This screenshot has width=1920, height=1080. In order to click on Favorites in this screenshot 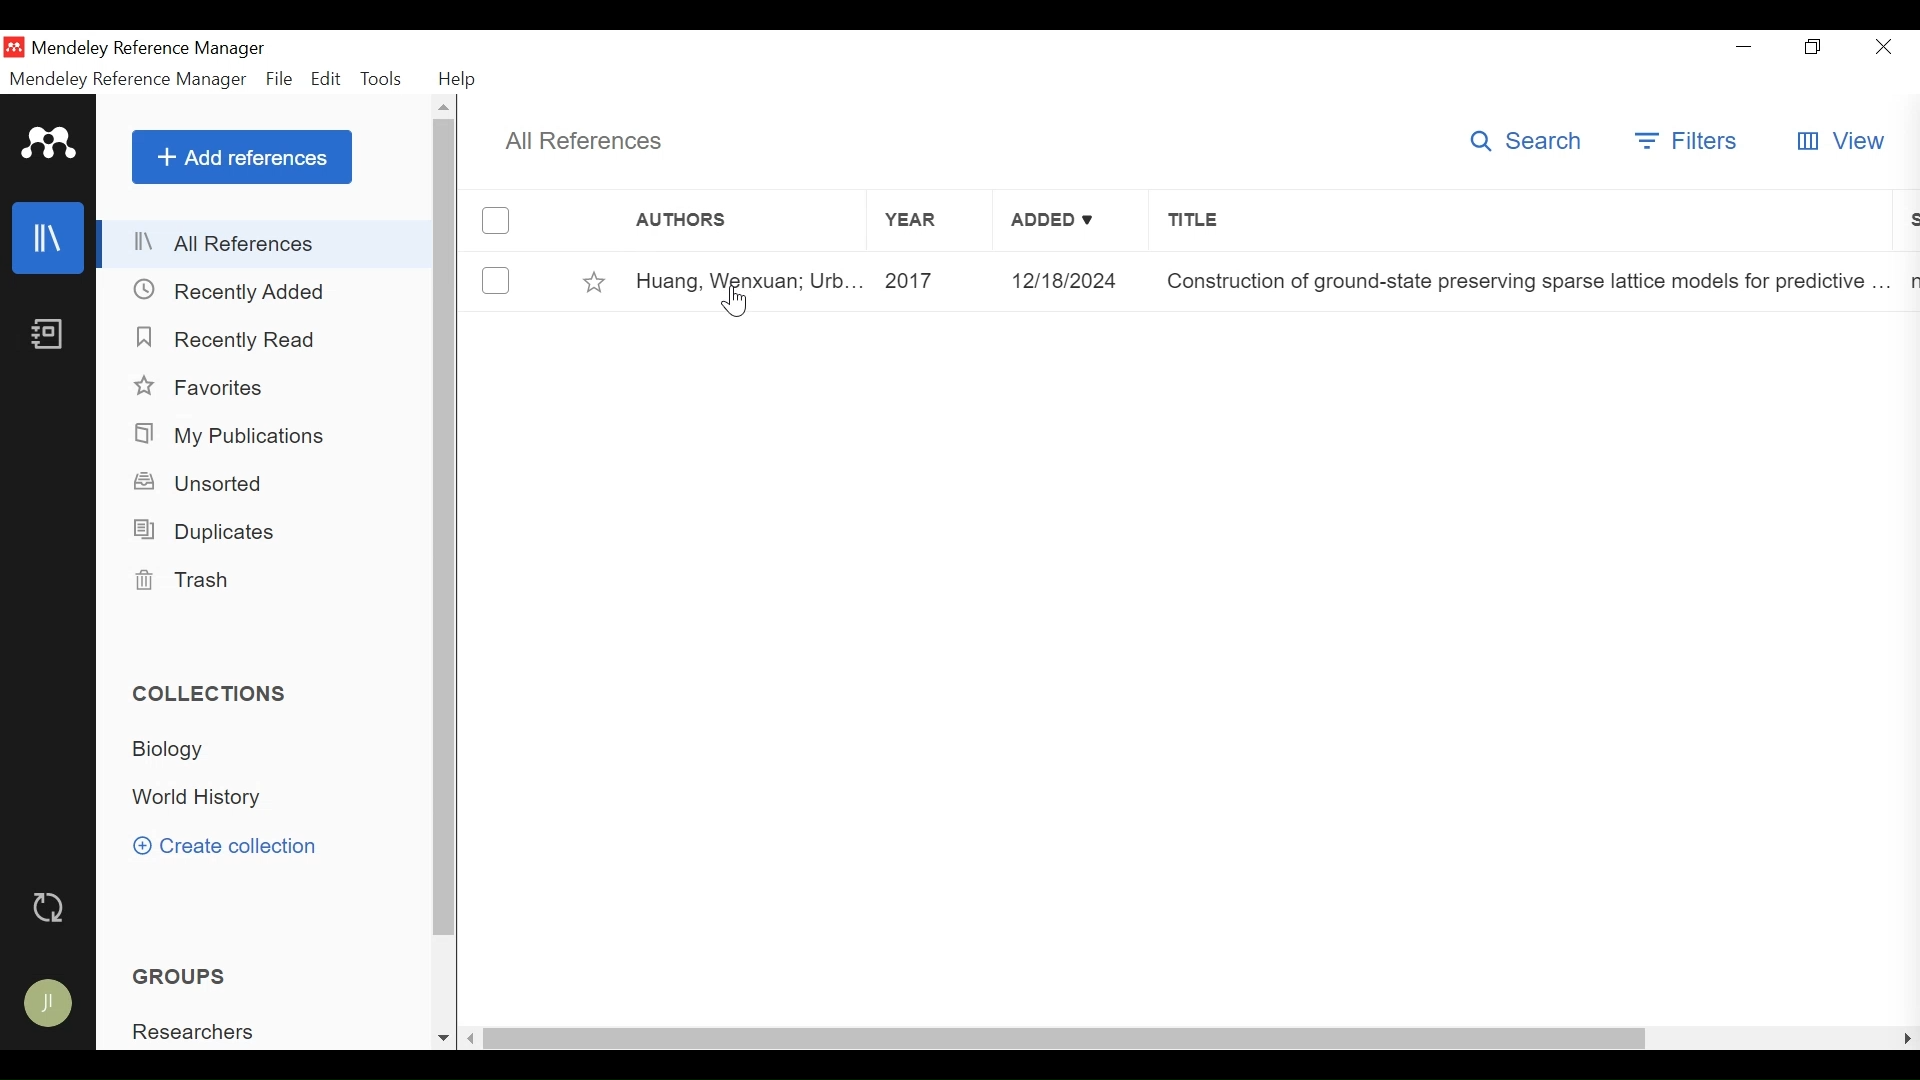, I will do `click(206, 388)`.